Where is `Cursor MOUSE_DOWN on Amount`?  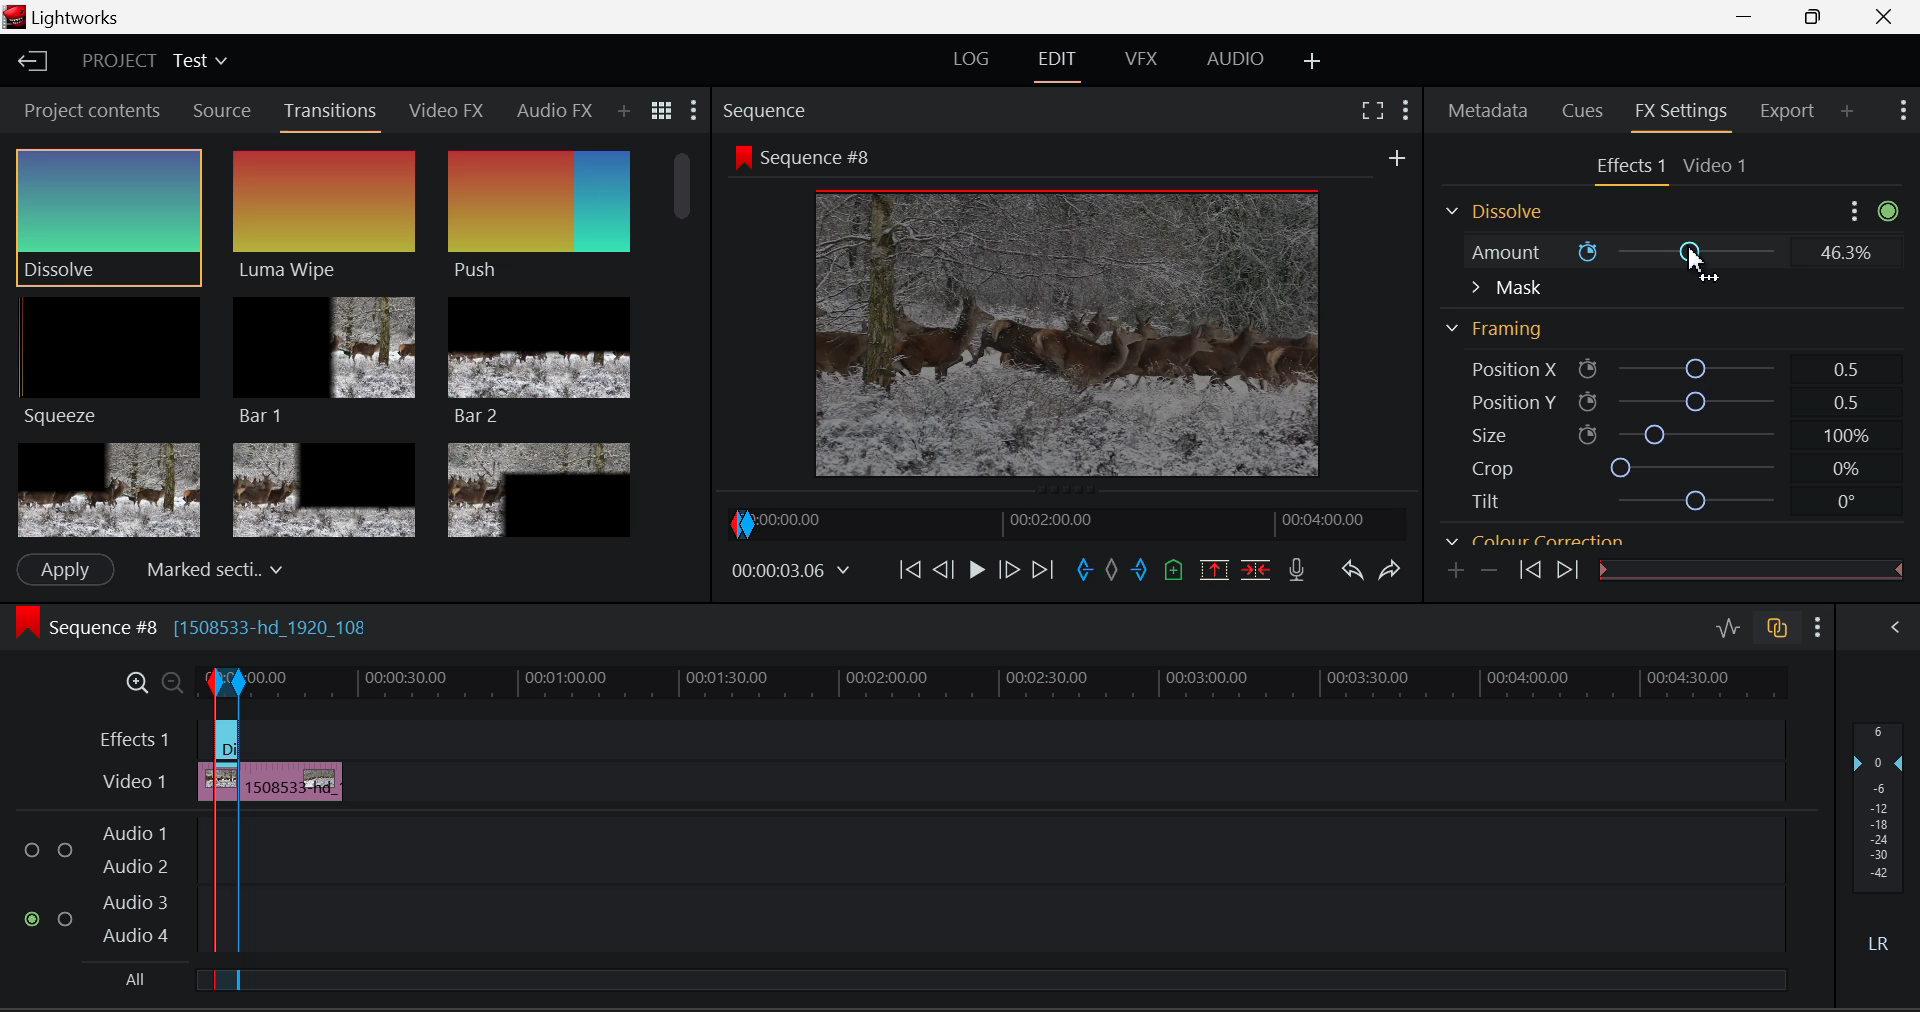
Cursor MOUSE_DOWN on Amount is located at coordinates (1666, 252).